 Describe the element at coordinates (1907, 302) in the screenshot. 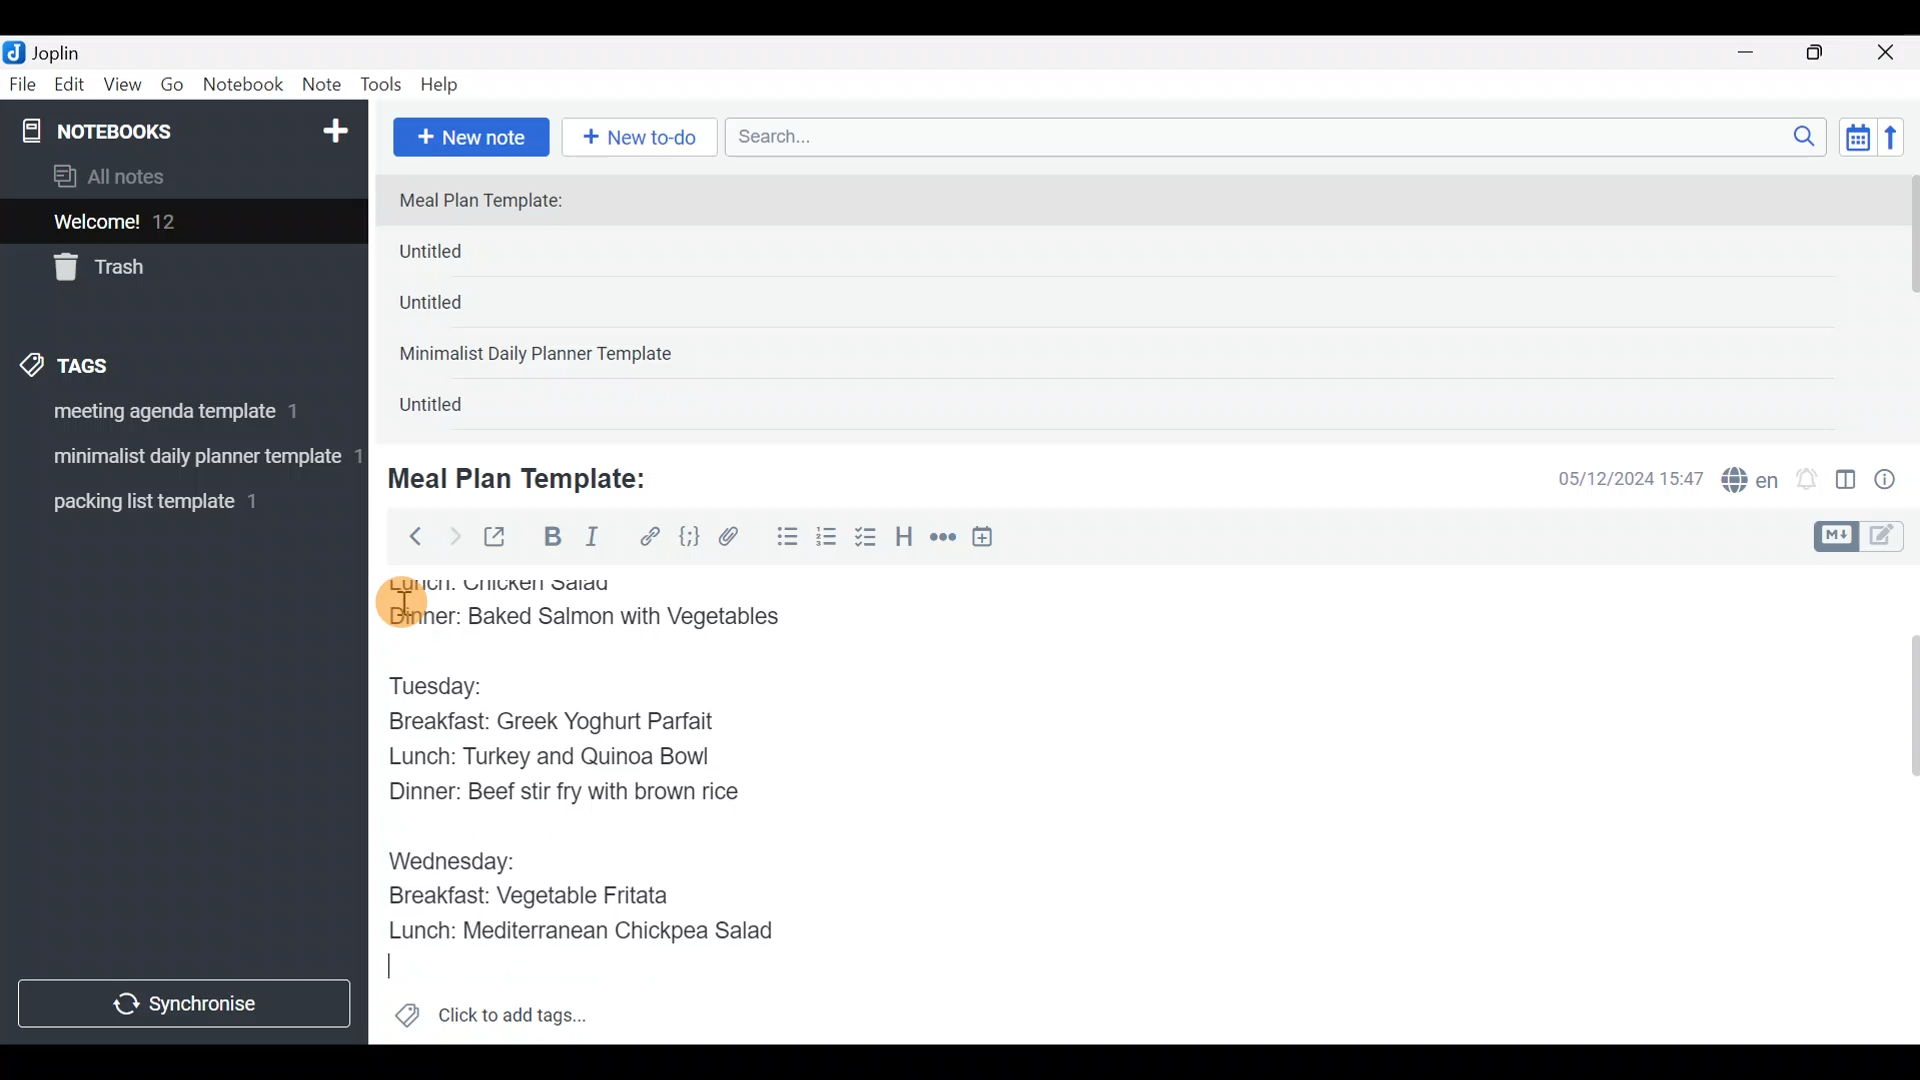

I see `scroll bar` at that location.